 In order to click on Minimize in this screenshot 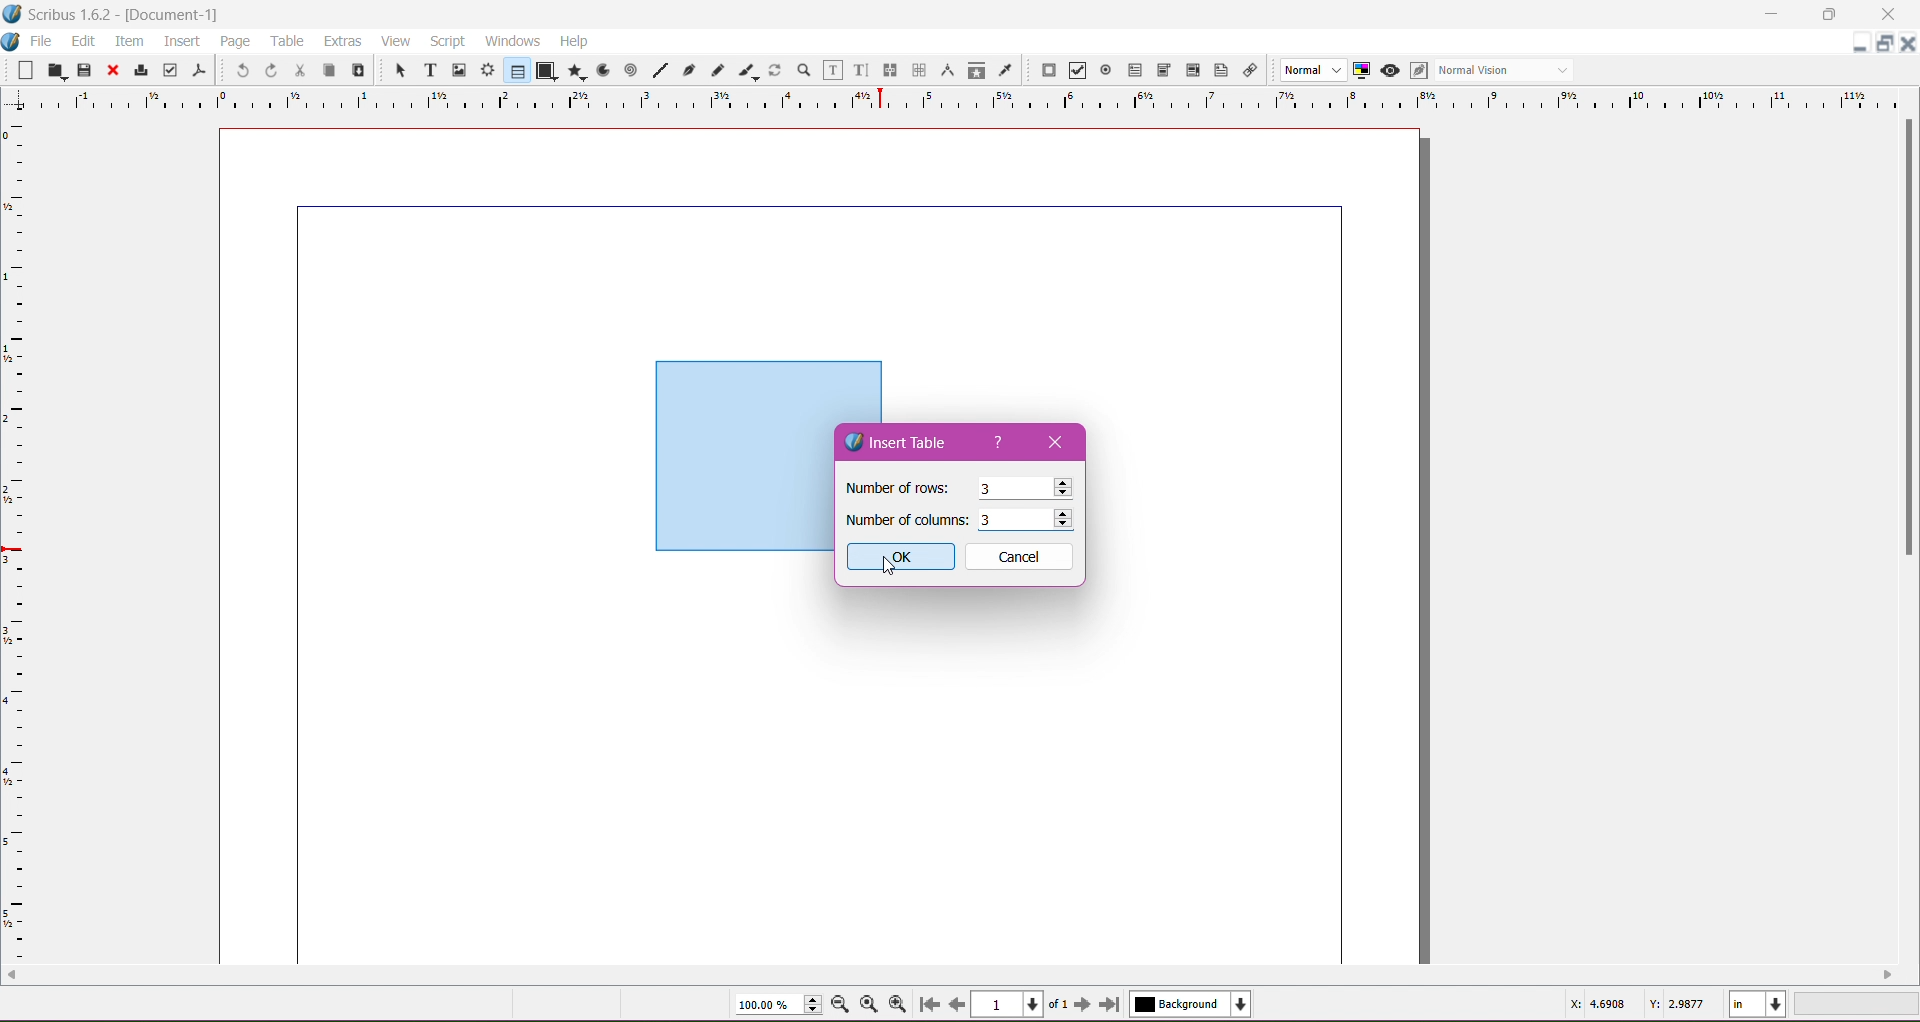, I will do `click(1860, 41)`.